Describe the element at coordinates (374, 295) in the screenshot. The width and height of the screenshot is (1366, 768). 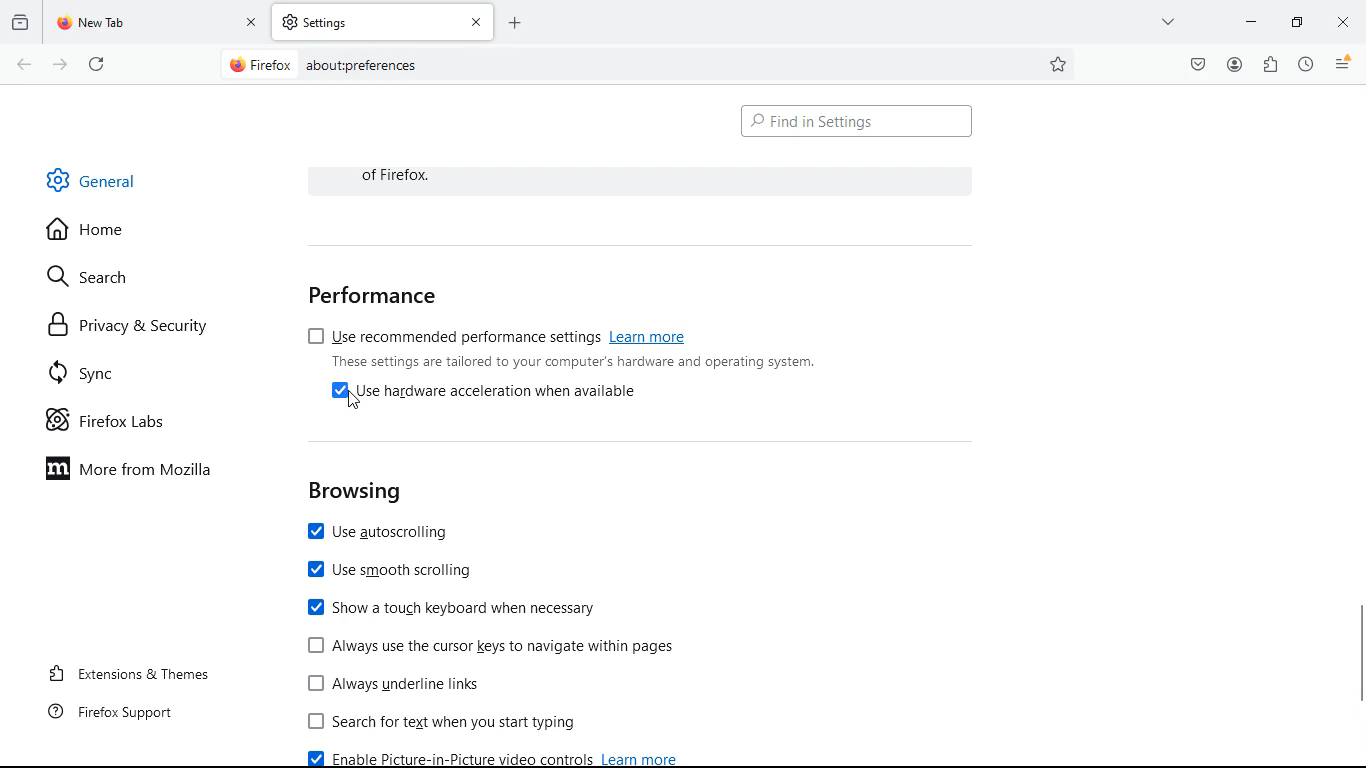
I see `performance` at that location.